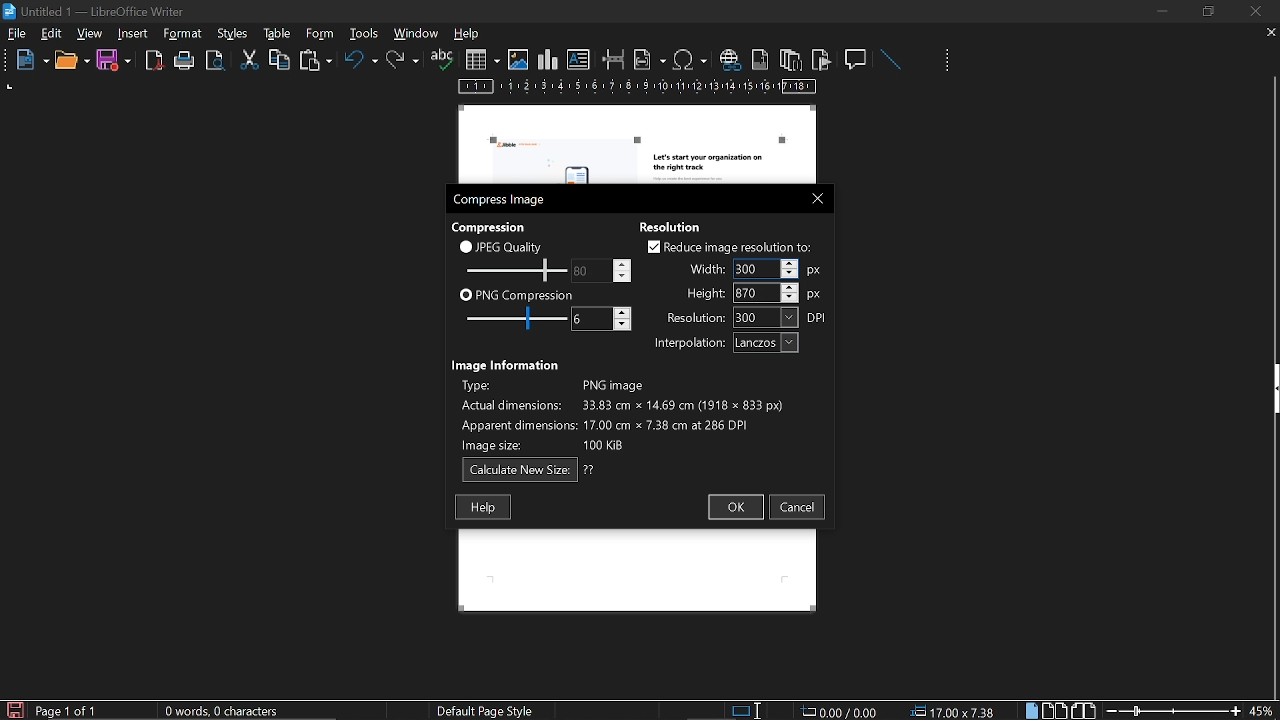 The height and width of the screenshot is (720, 1280). What do you see at coordinates (91, 33) in the screenshot?
I see `view` at bounding box center [91, 33].